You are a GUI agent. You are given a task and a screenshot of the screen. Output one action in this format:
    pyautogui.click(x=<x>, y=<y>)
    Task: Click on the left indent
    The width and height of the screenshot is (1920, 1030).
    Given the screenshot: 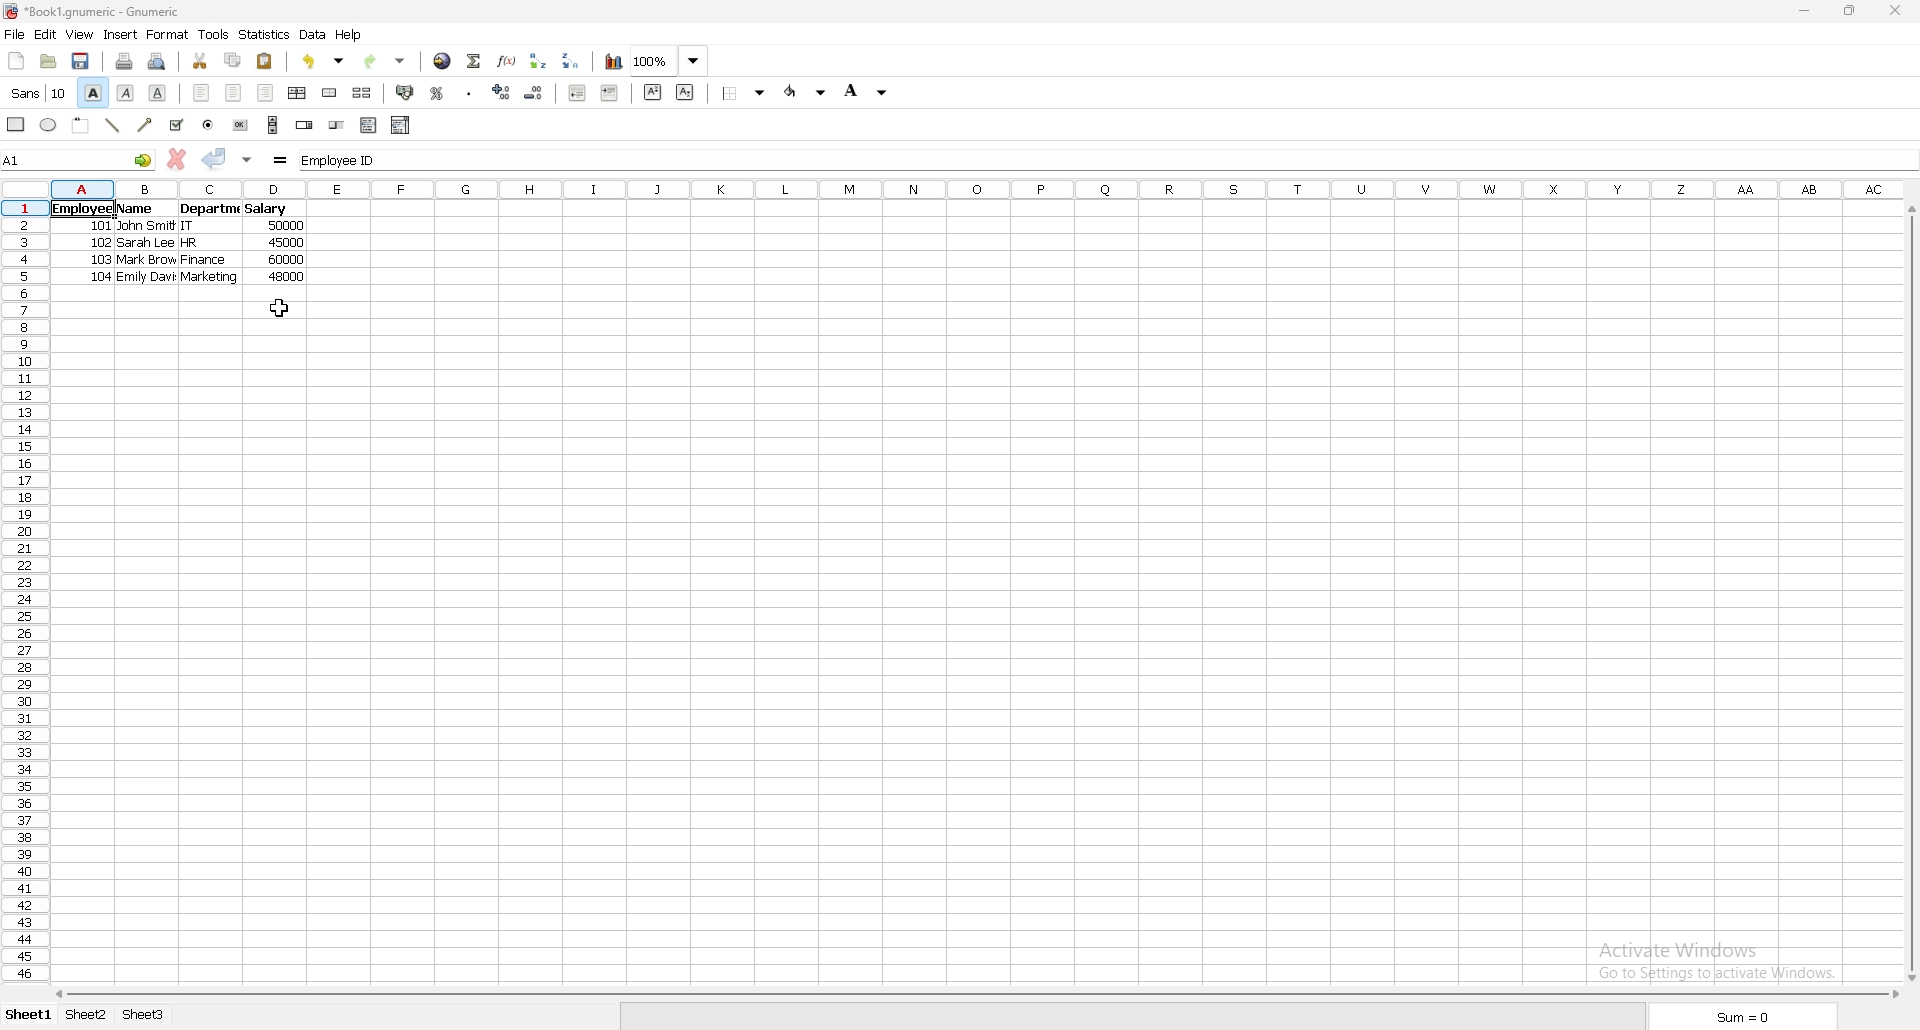 What is the action you would take?
    pyautogui.click(x=203, y=93)
    